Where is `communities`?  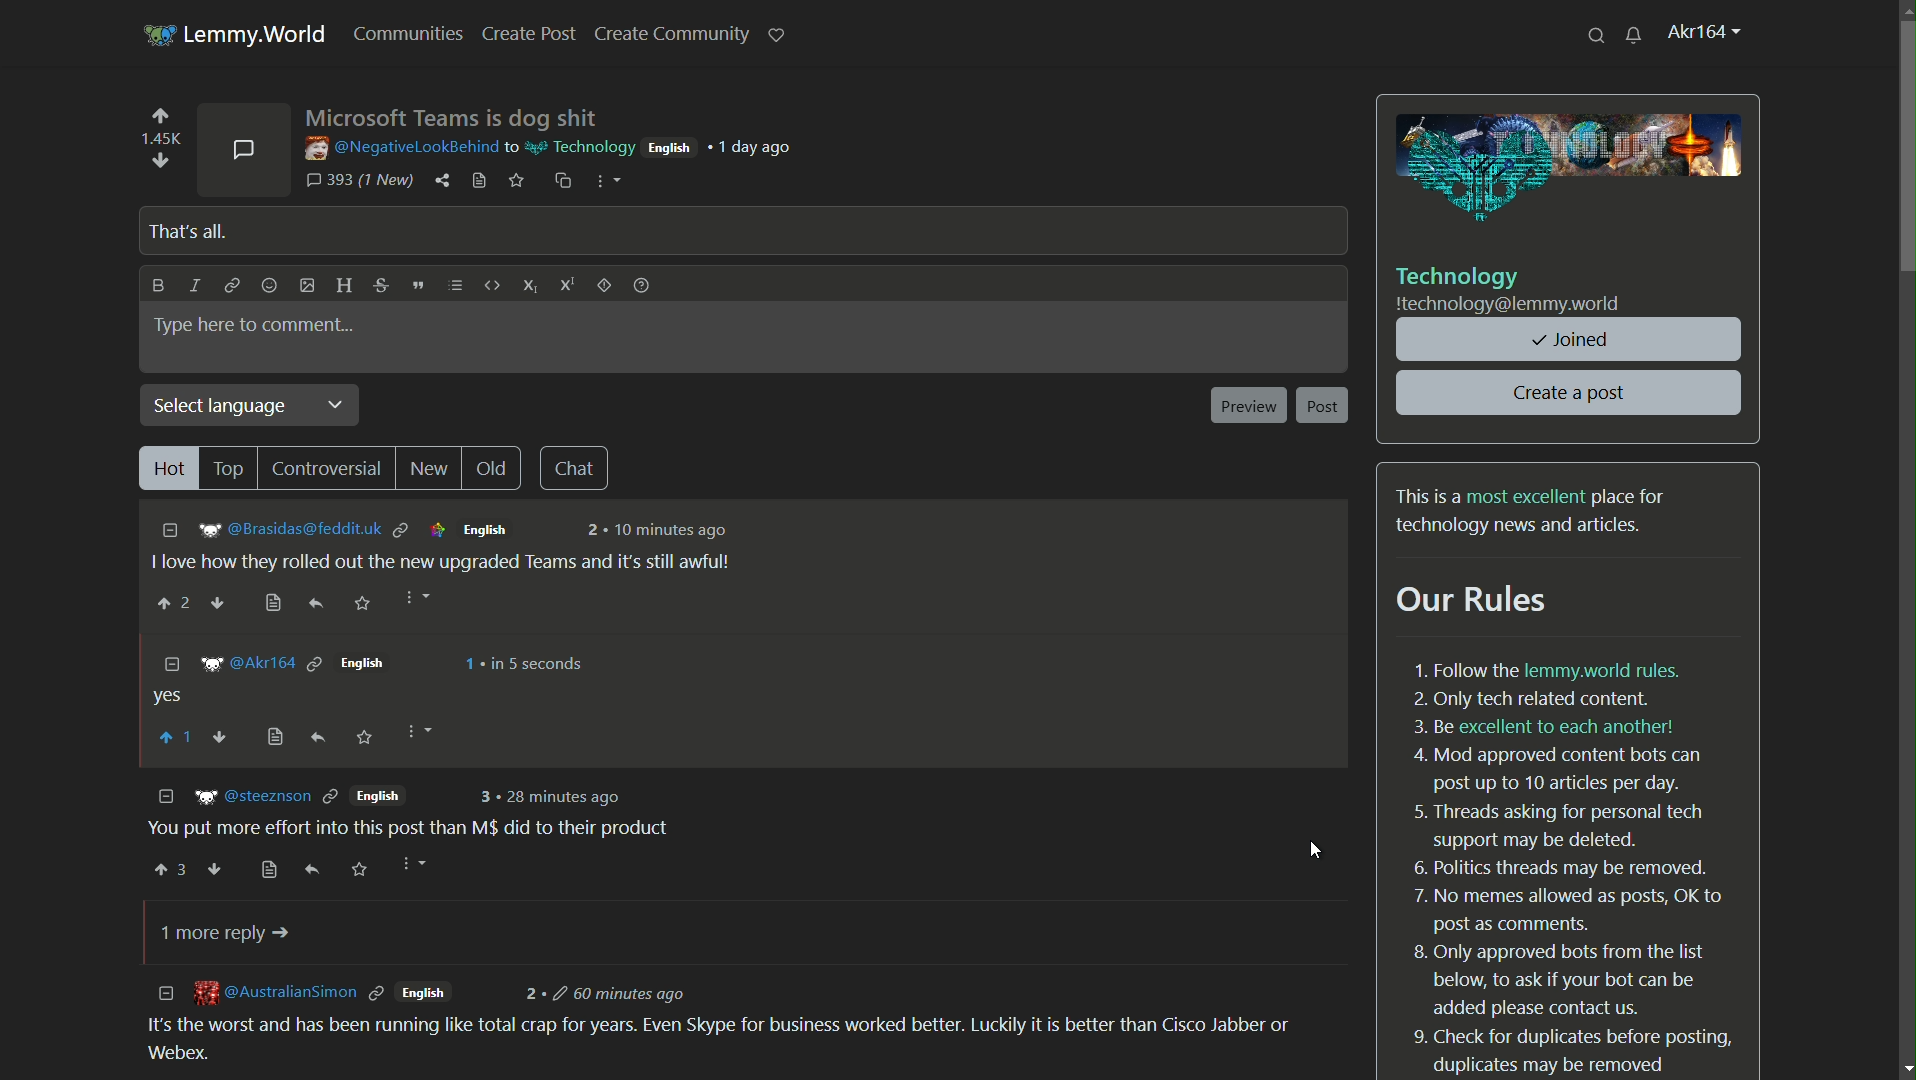 communities is located at coordinates (414, 34).